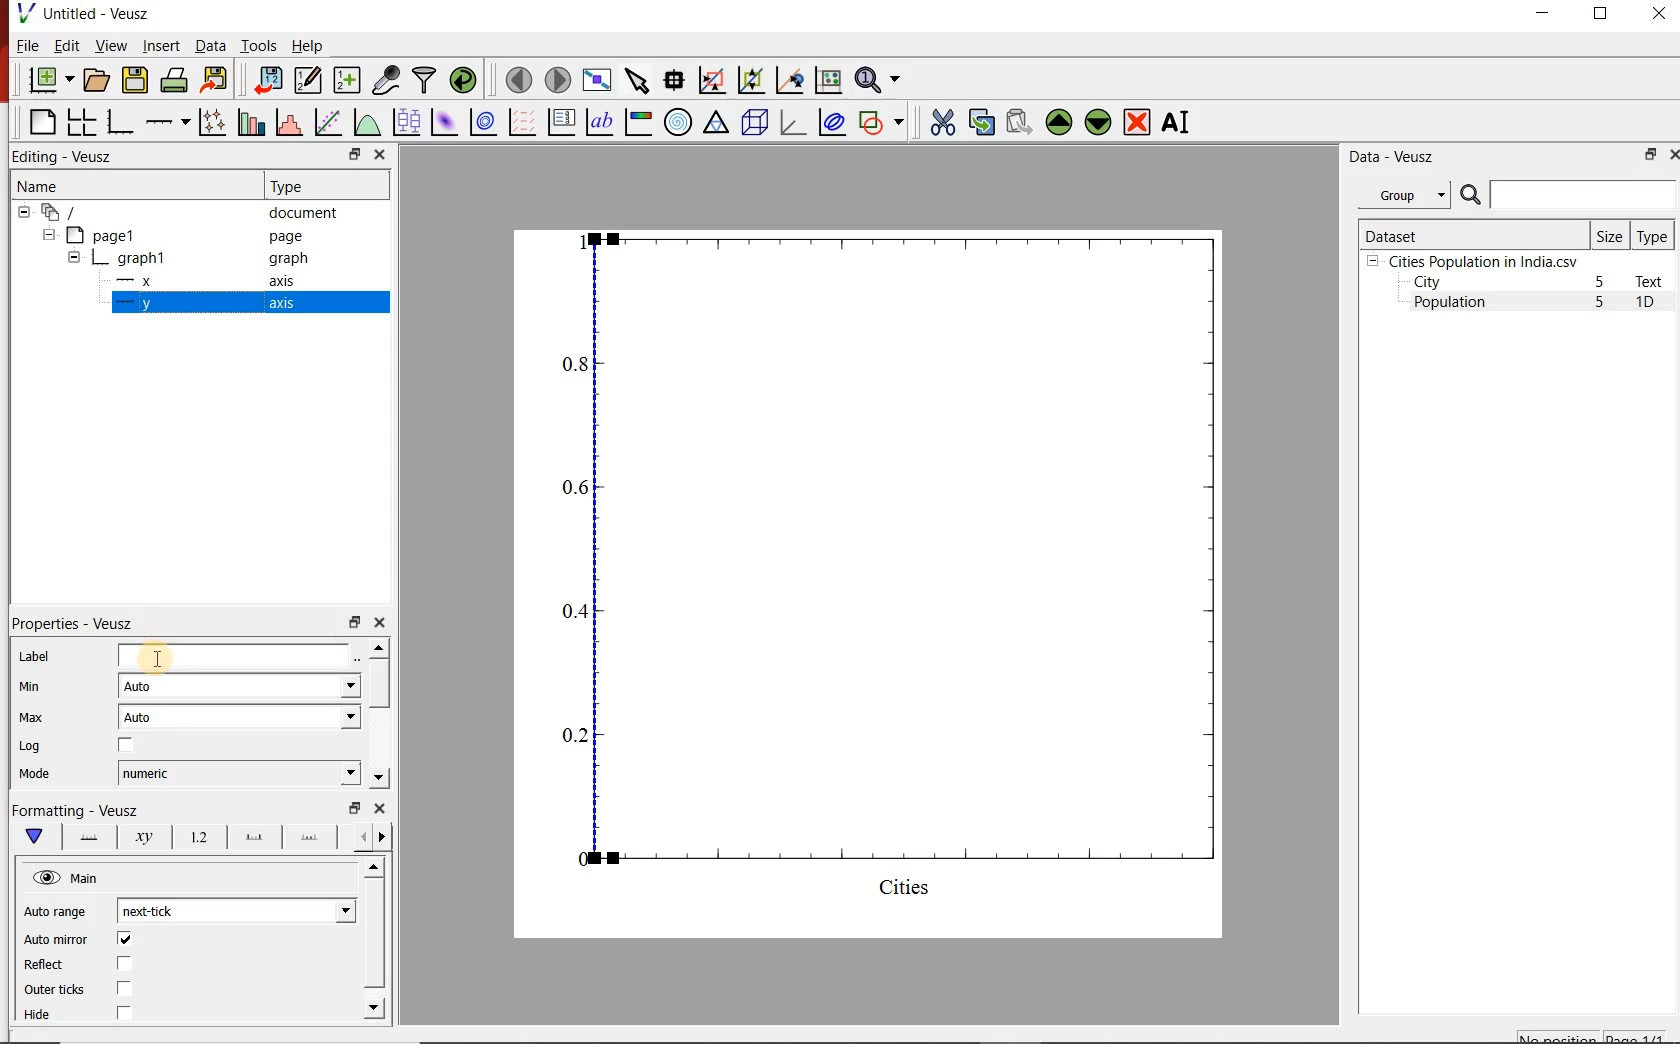 The height and width of the screenshot is (1044, 1680). Describe the element at coordinates (939, 122) in the screenshot. I see `cut the selected widget` at that location.